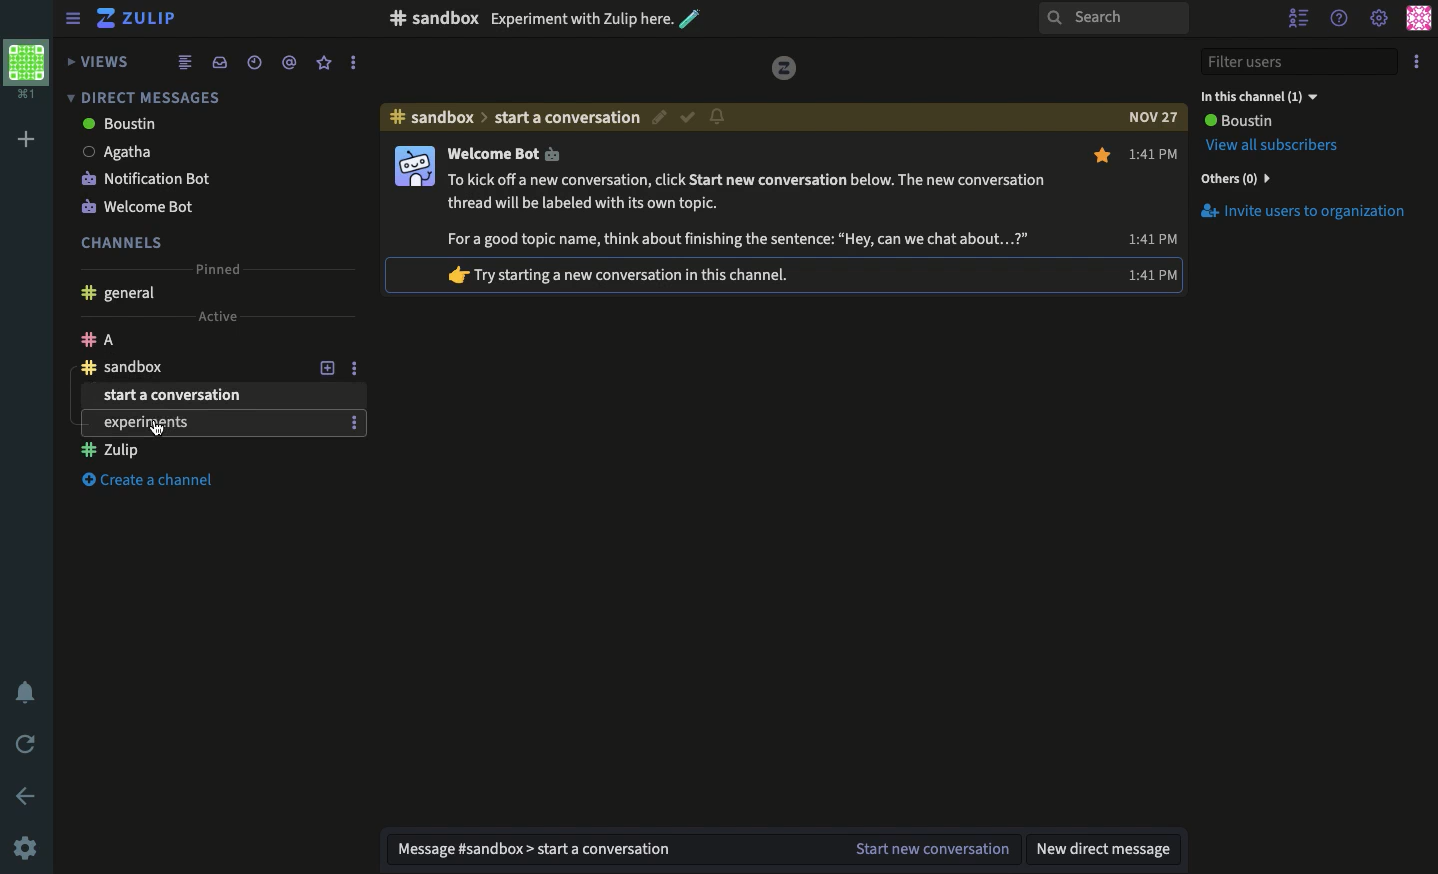 This screenshot has height=874, width=1438. What do you see at coordinates (433, 18) in the screenshot?
I see `# sandbox` at bounding box center [433, 18].